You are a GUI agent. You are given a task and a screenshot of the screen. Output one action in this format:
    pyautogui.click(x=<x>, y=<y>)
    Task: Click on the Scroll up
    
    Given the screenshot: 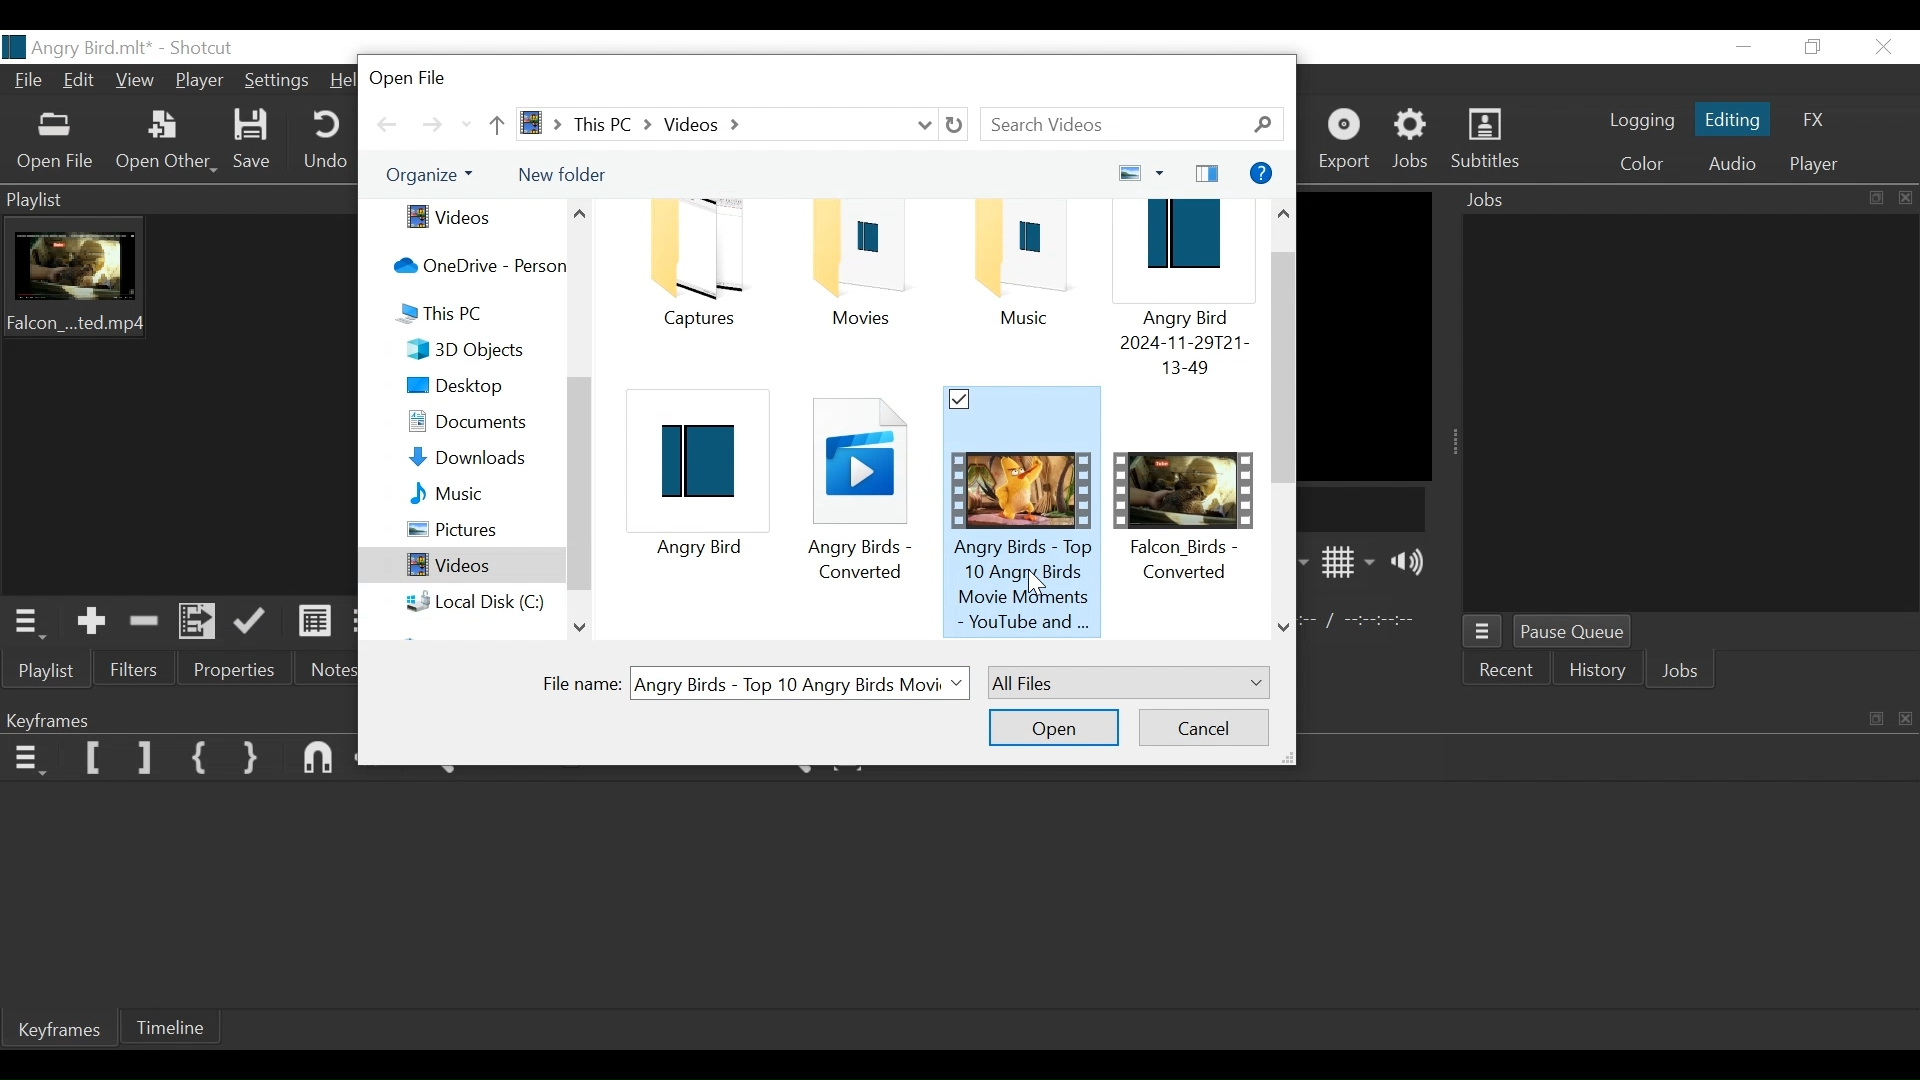 What is the action you would take?
    pyautogui.click(x=1285, y=211)
    